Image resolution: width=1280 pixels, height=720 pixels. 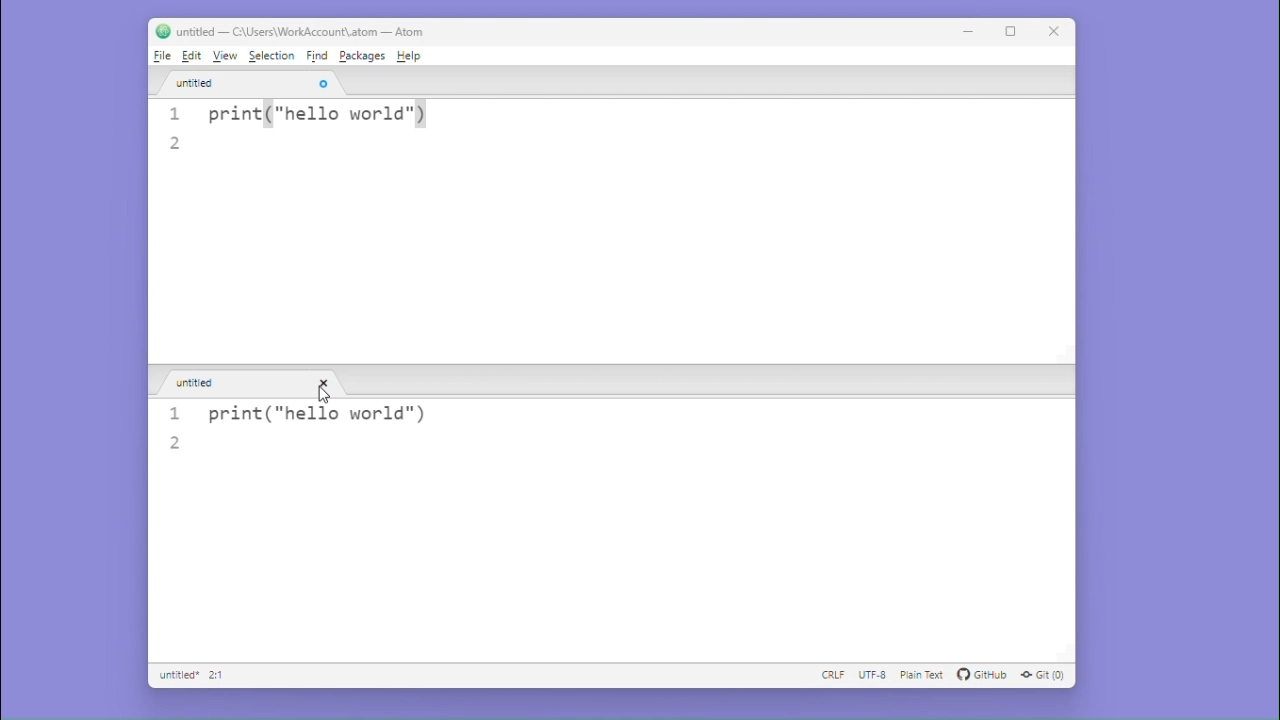 I want to click on Editor pane 1, so click(x=612, y=261).